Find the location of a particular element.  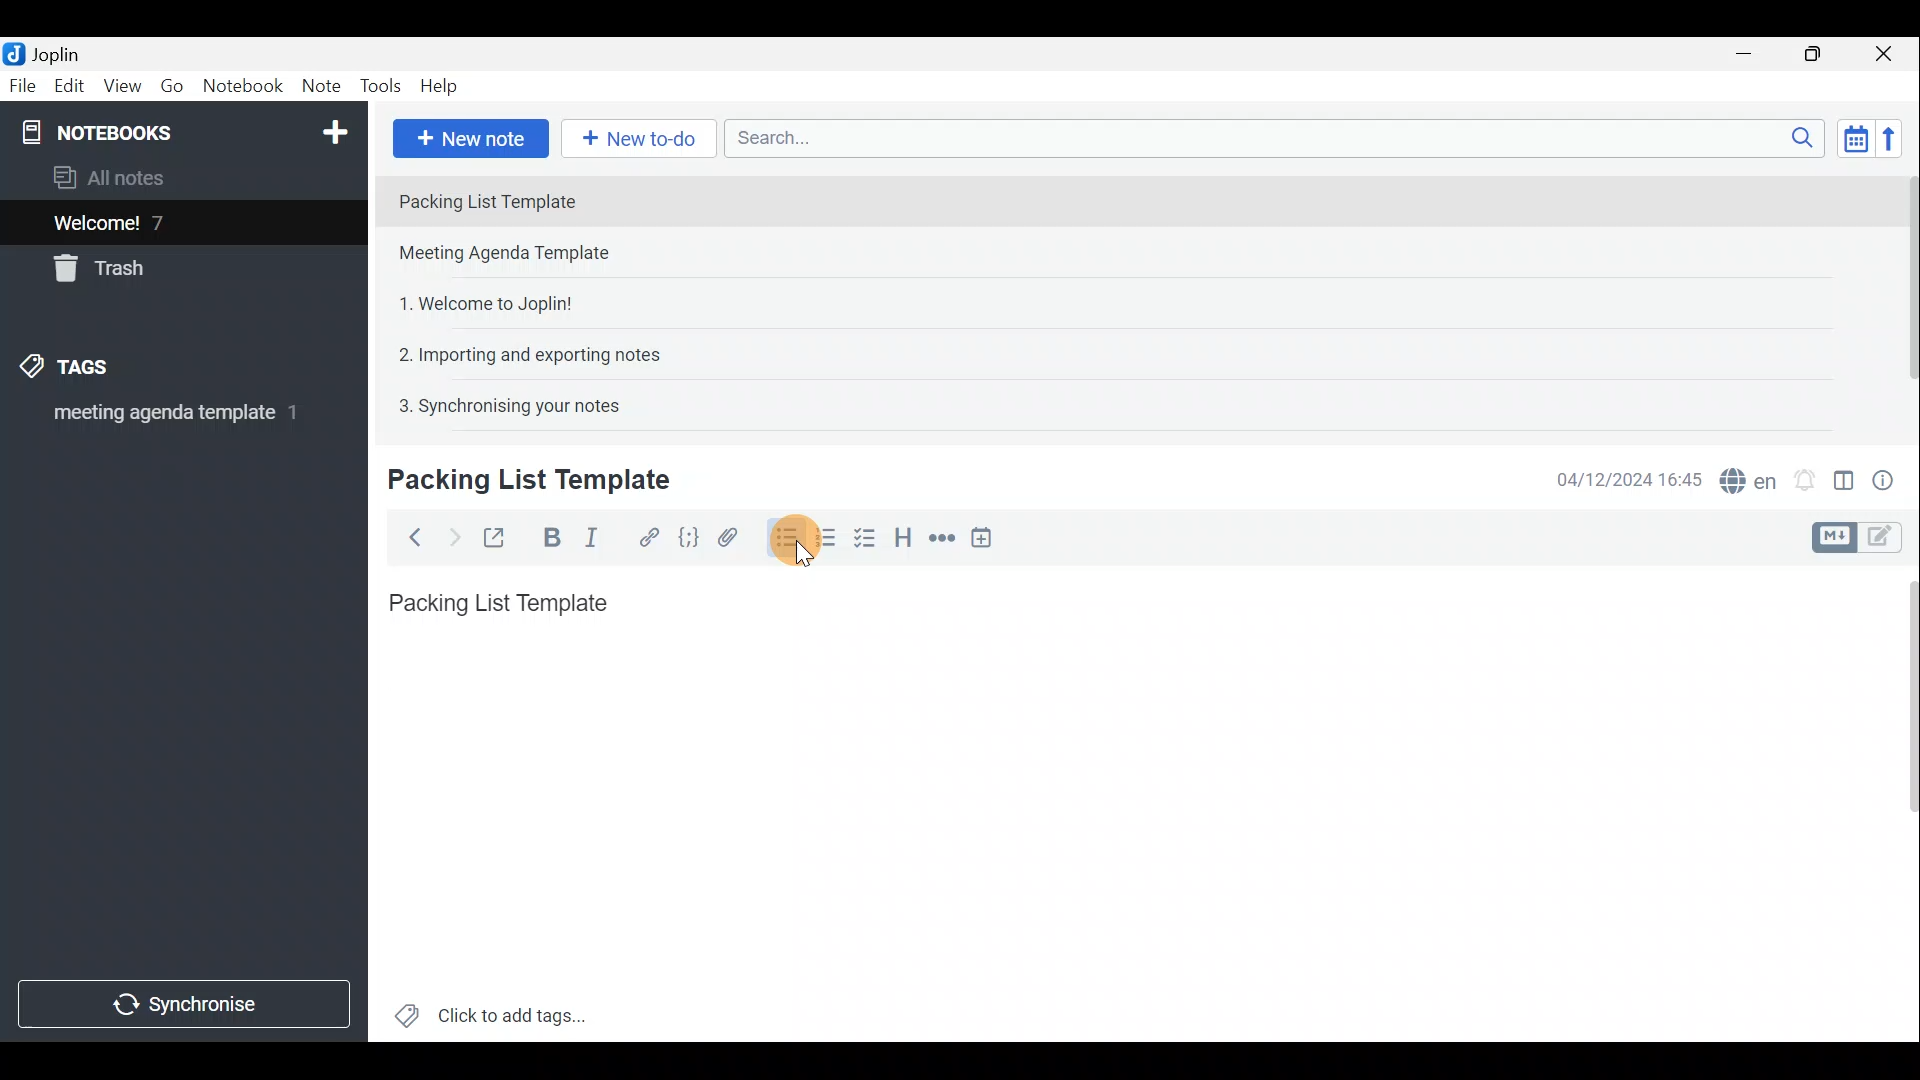

Back is located at coordinates (411, 537).